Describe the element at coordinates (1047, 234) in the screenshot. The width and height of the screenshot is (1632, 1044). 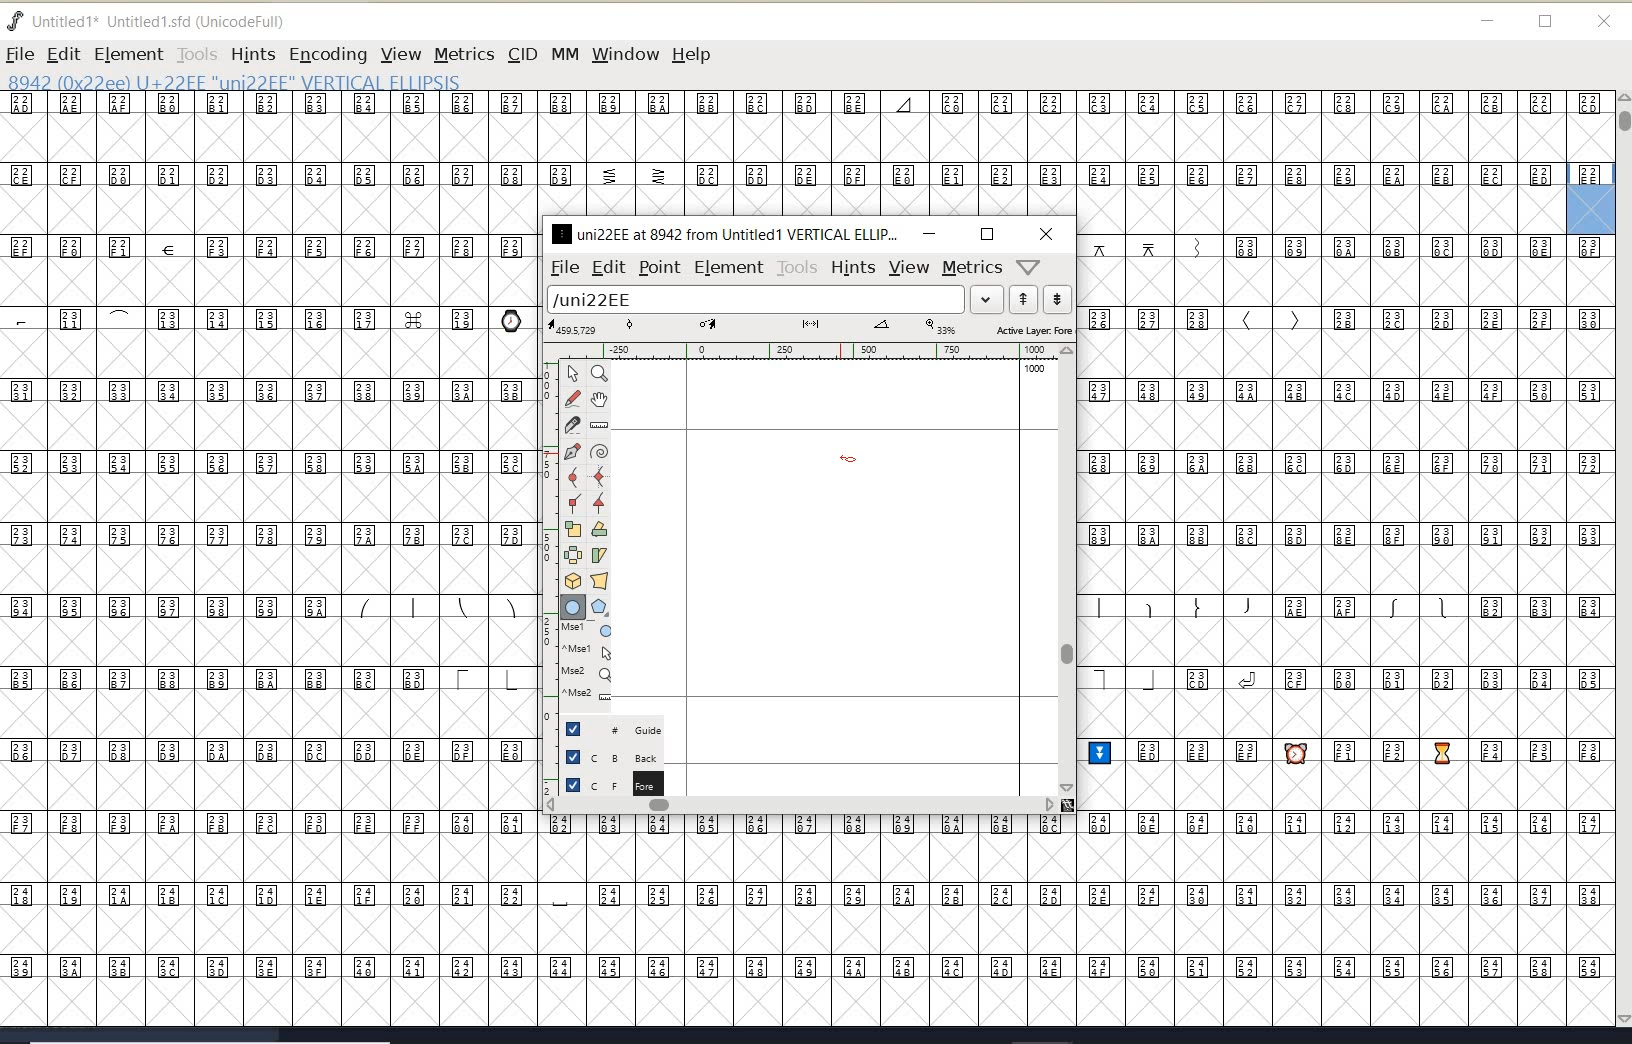
I see `close` at that location.